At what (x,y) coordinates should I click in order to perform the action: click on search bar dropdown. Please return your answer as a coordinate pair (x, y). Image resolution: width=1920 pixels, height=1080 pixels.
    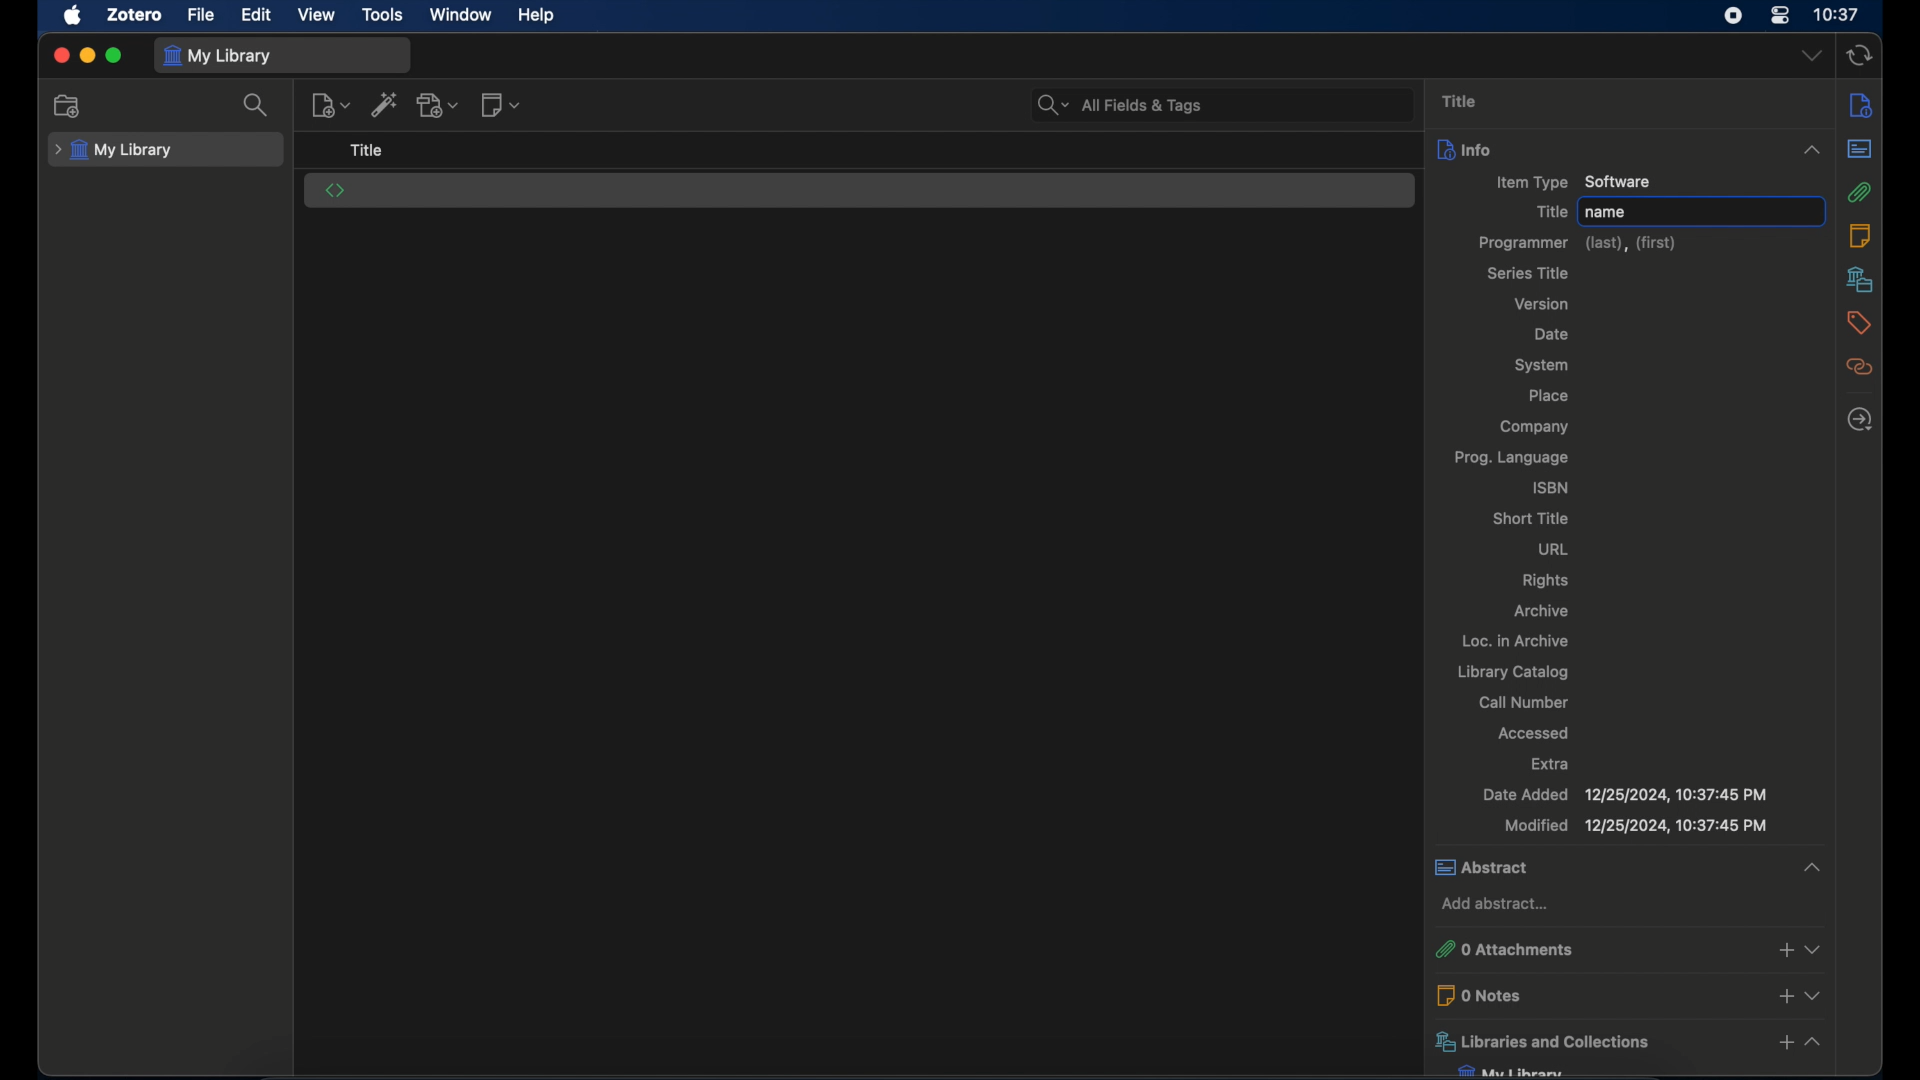
    Looking at the image, I should click on (1052, 101).